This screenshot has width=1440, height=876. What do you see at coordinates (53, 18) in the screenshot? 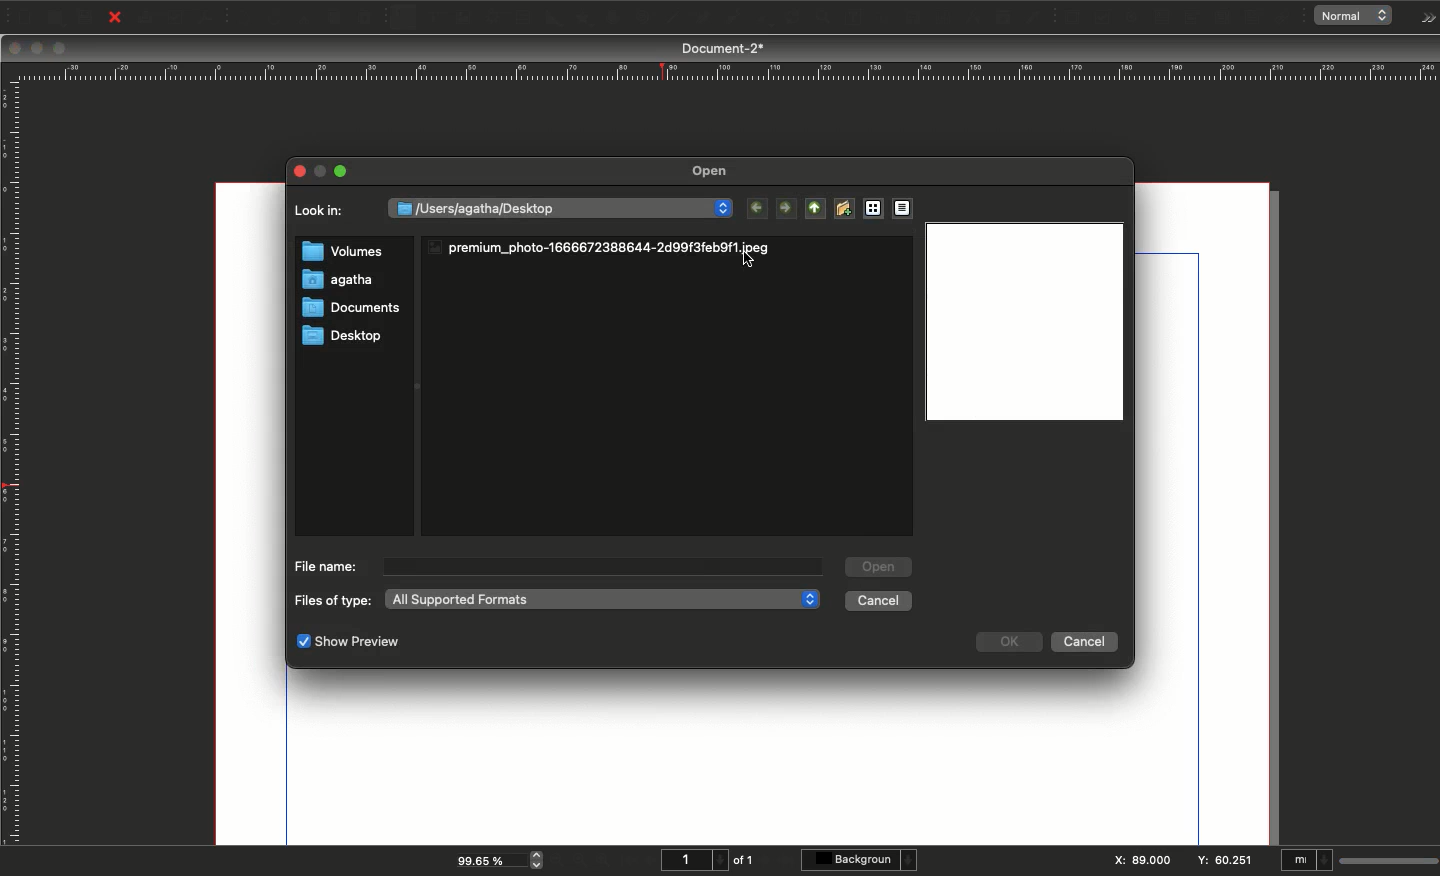
I see `Open` at bounding box center [53, 18].